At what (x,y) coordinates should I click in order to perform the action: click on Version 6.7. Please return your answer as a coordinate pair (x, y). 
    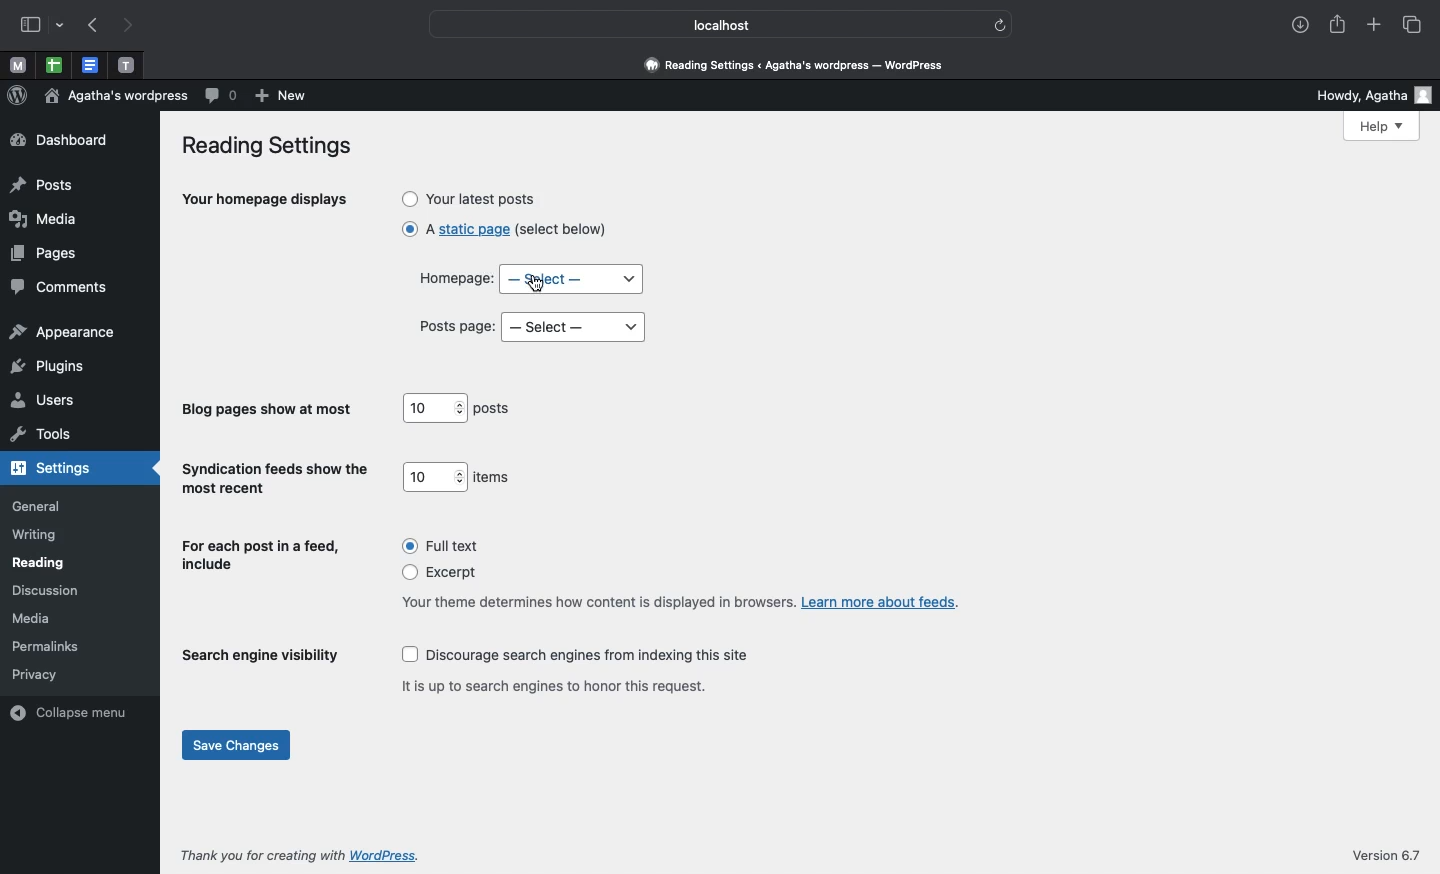
    Looking at the image, I should click on (1390, 855).